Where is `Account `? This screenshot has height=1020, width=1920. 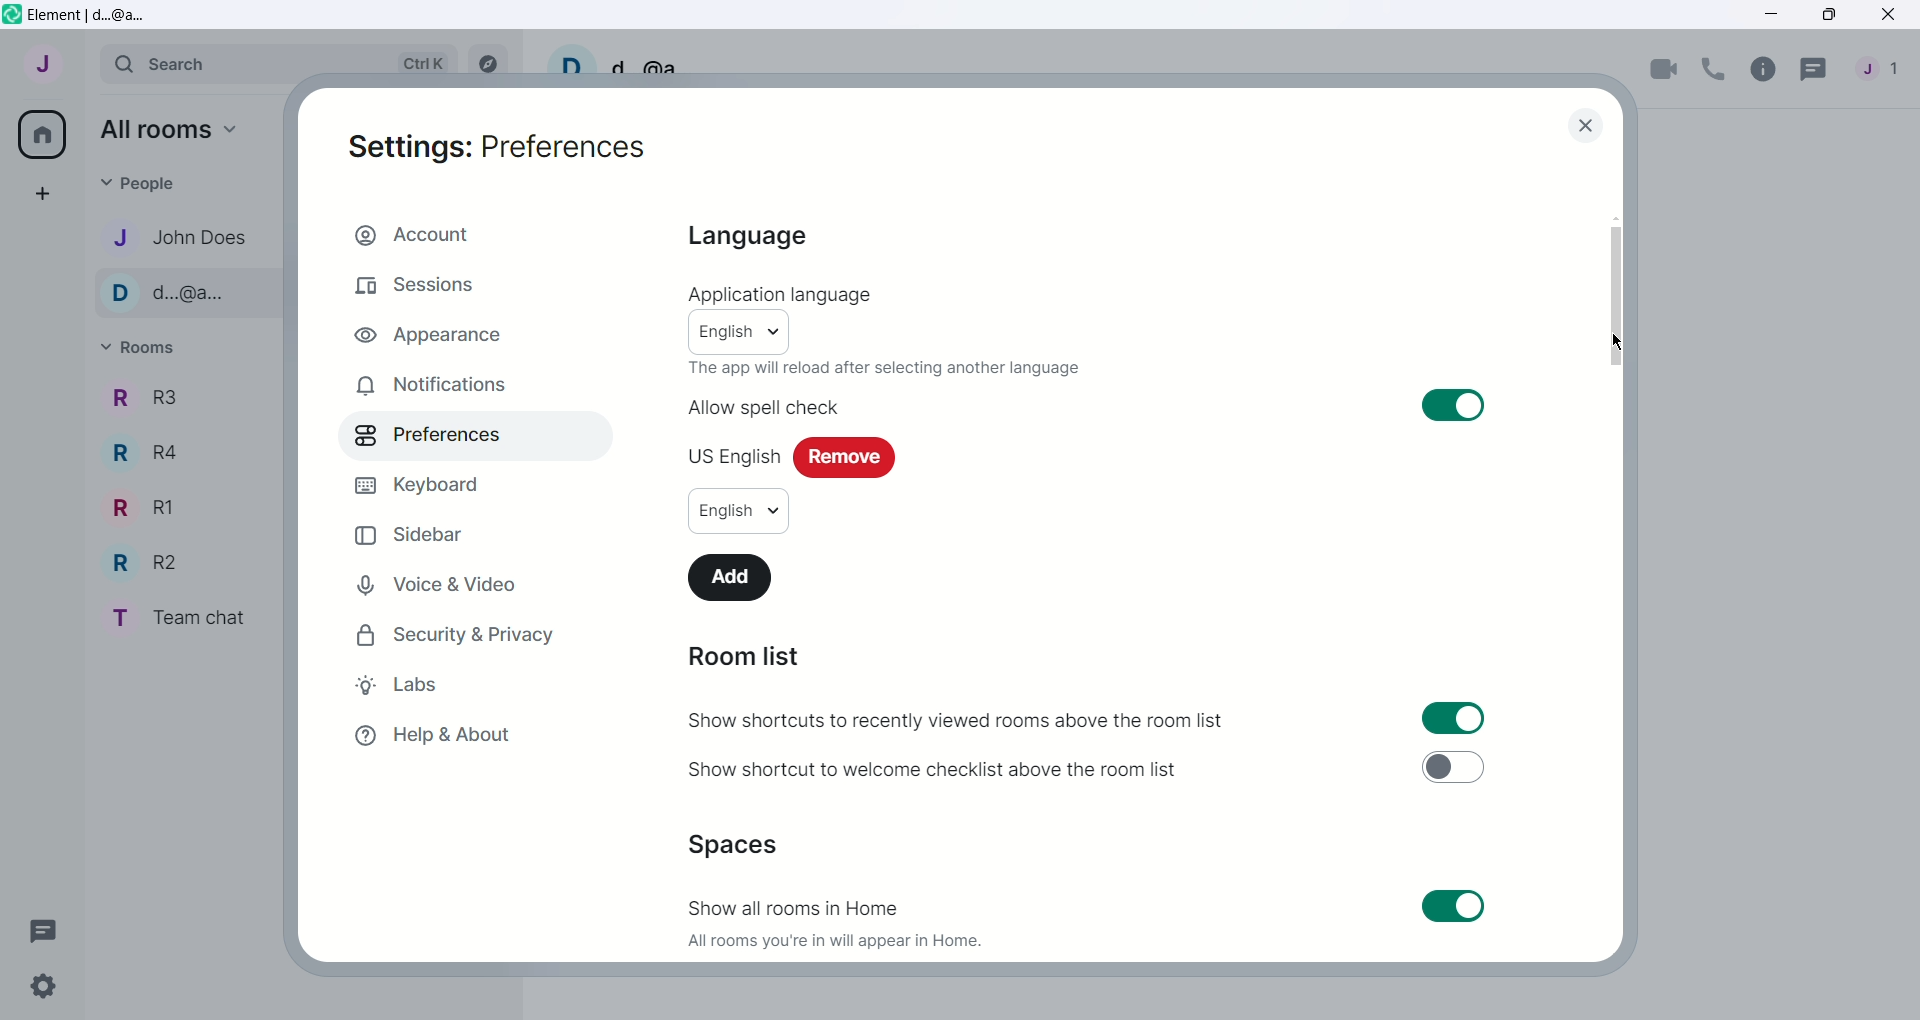
Account  is located at coordinates (475, 236).